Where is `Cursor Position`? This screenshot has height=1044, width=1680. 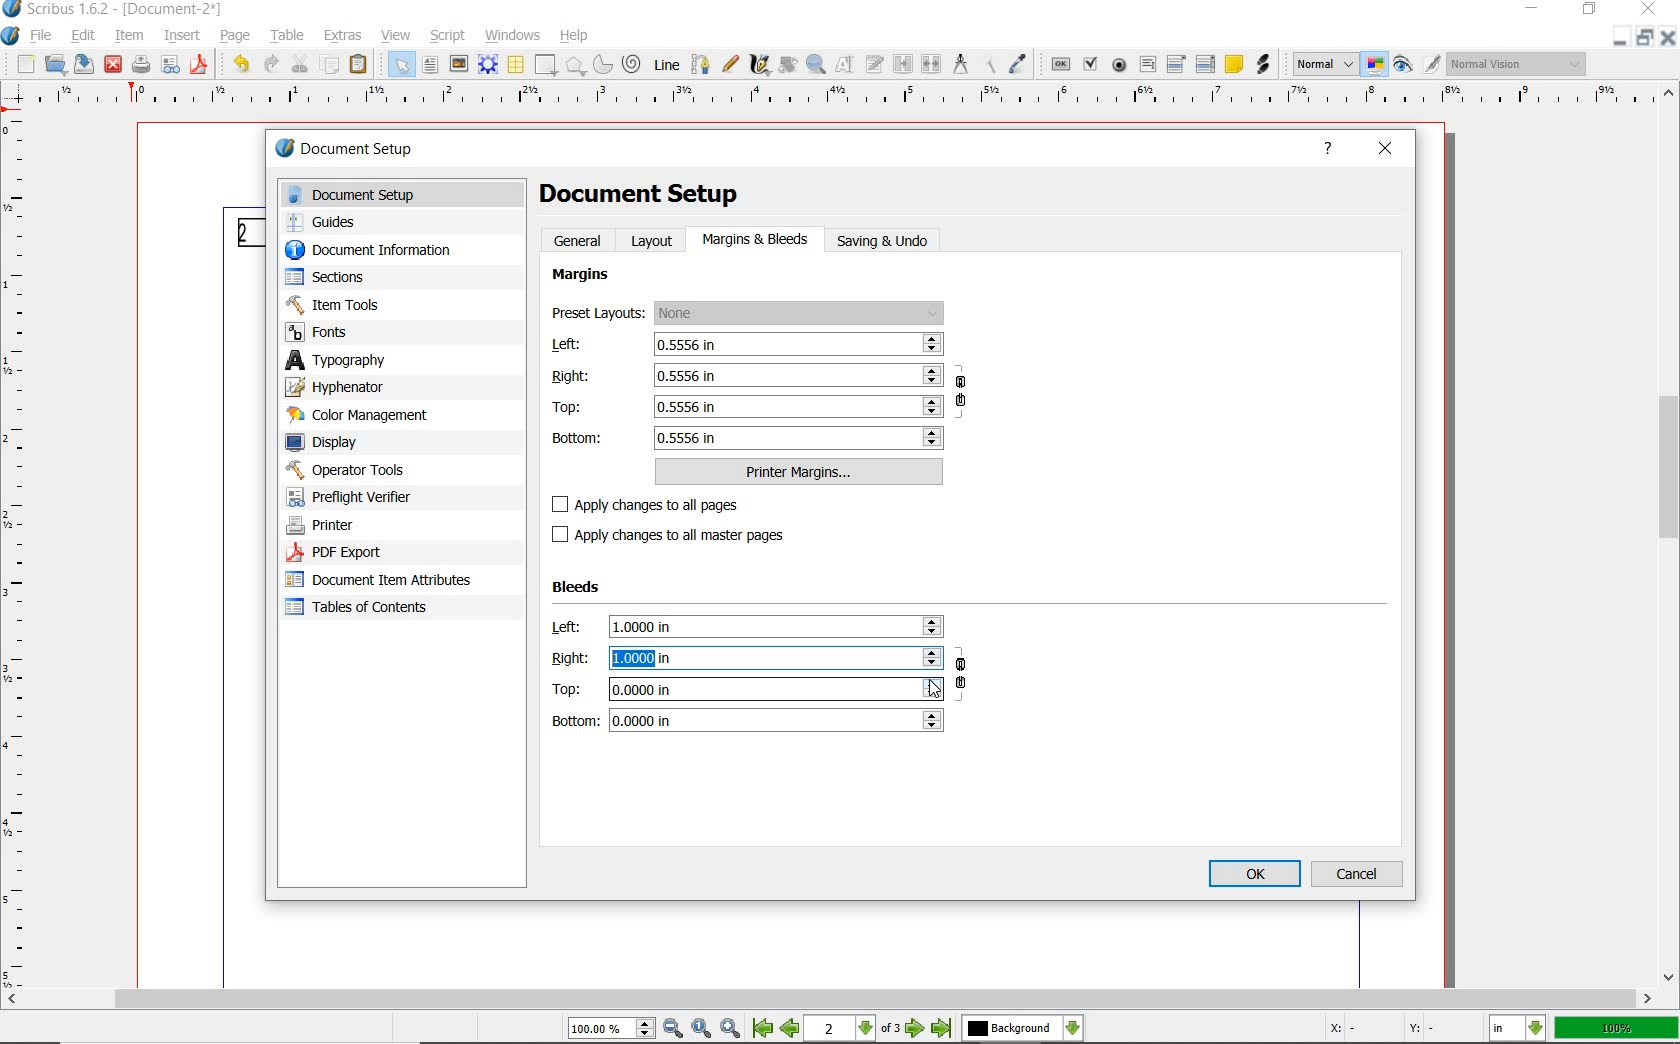 Cursor Position is located at coordinates (933, 688).